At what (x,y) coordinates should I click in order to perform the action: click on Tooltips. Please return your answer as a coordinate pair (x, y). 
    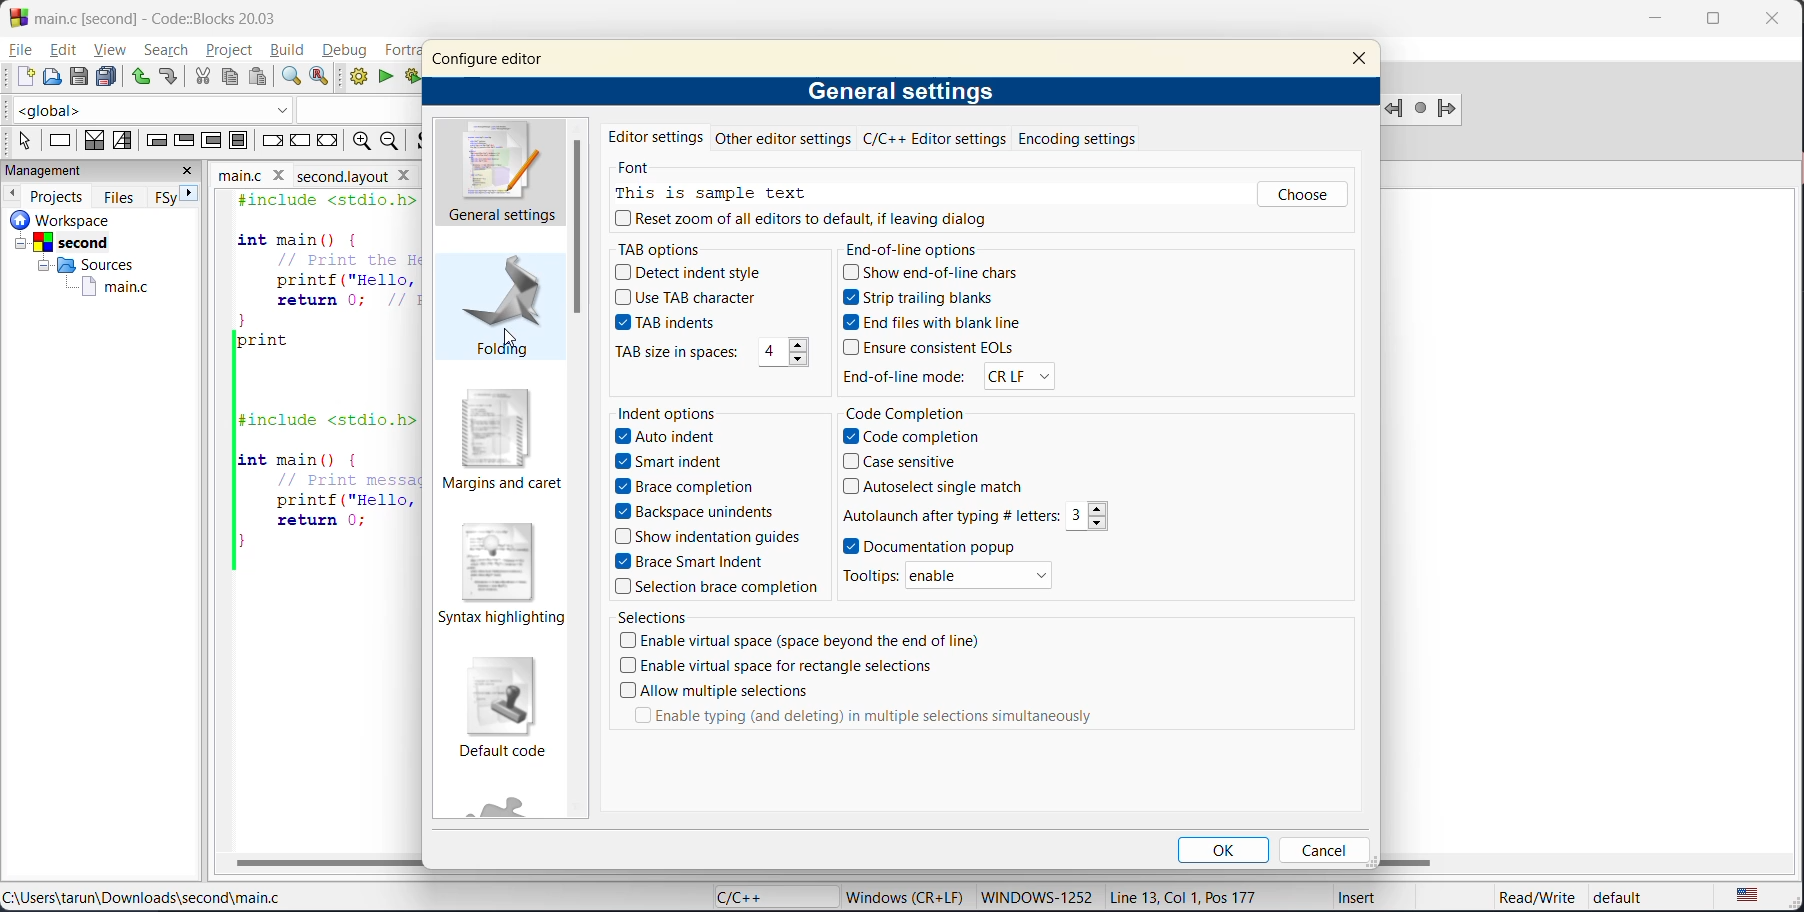
    Looking at the image, I should click on (875, 574).